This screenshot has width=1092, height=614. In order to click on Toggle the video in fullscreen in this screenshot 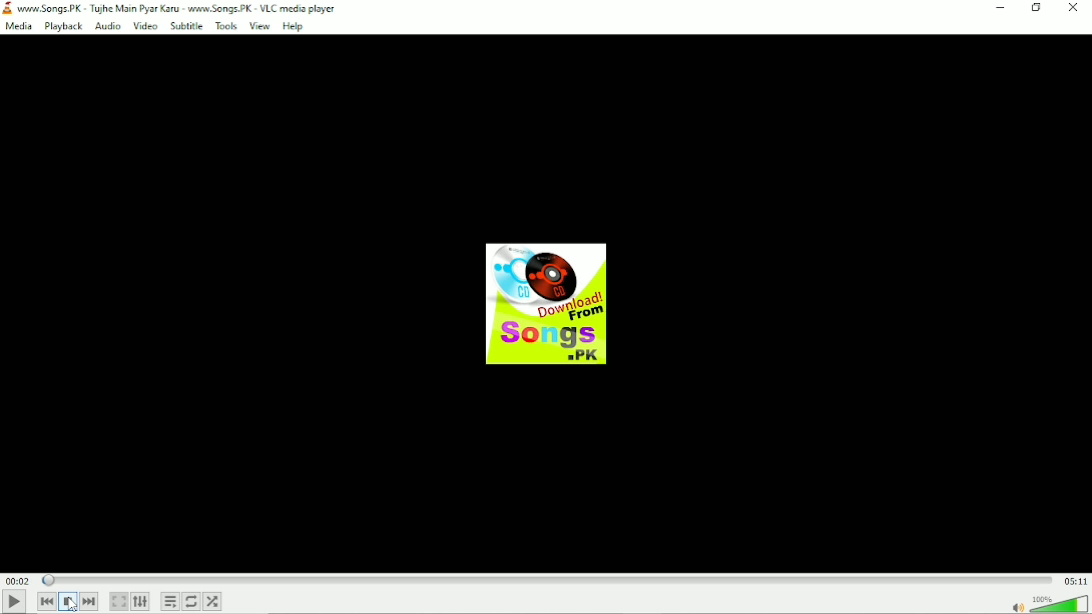, I will do `click(118, 602)`.